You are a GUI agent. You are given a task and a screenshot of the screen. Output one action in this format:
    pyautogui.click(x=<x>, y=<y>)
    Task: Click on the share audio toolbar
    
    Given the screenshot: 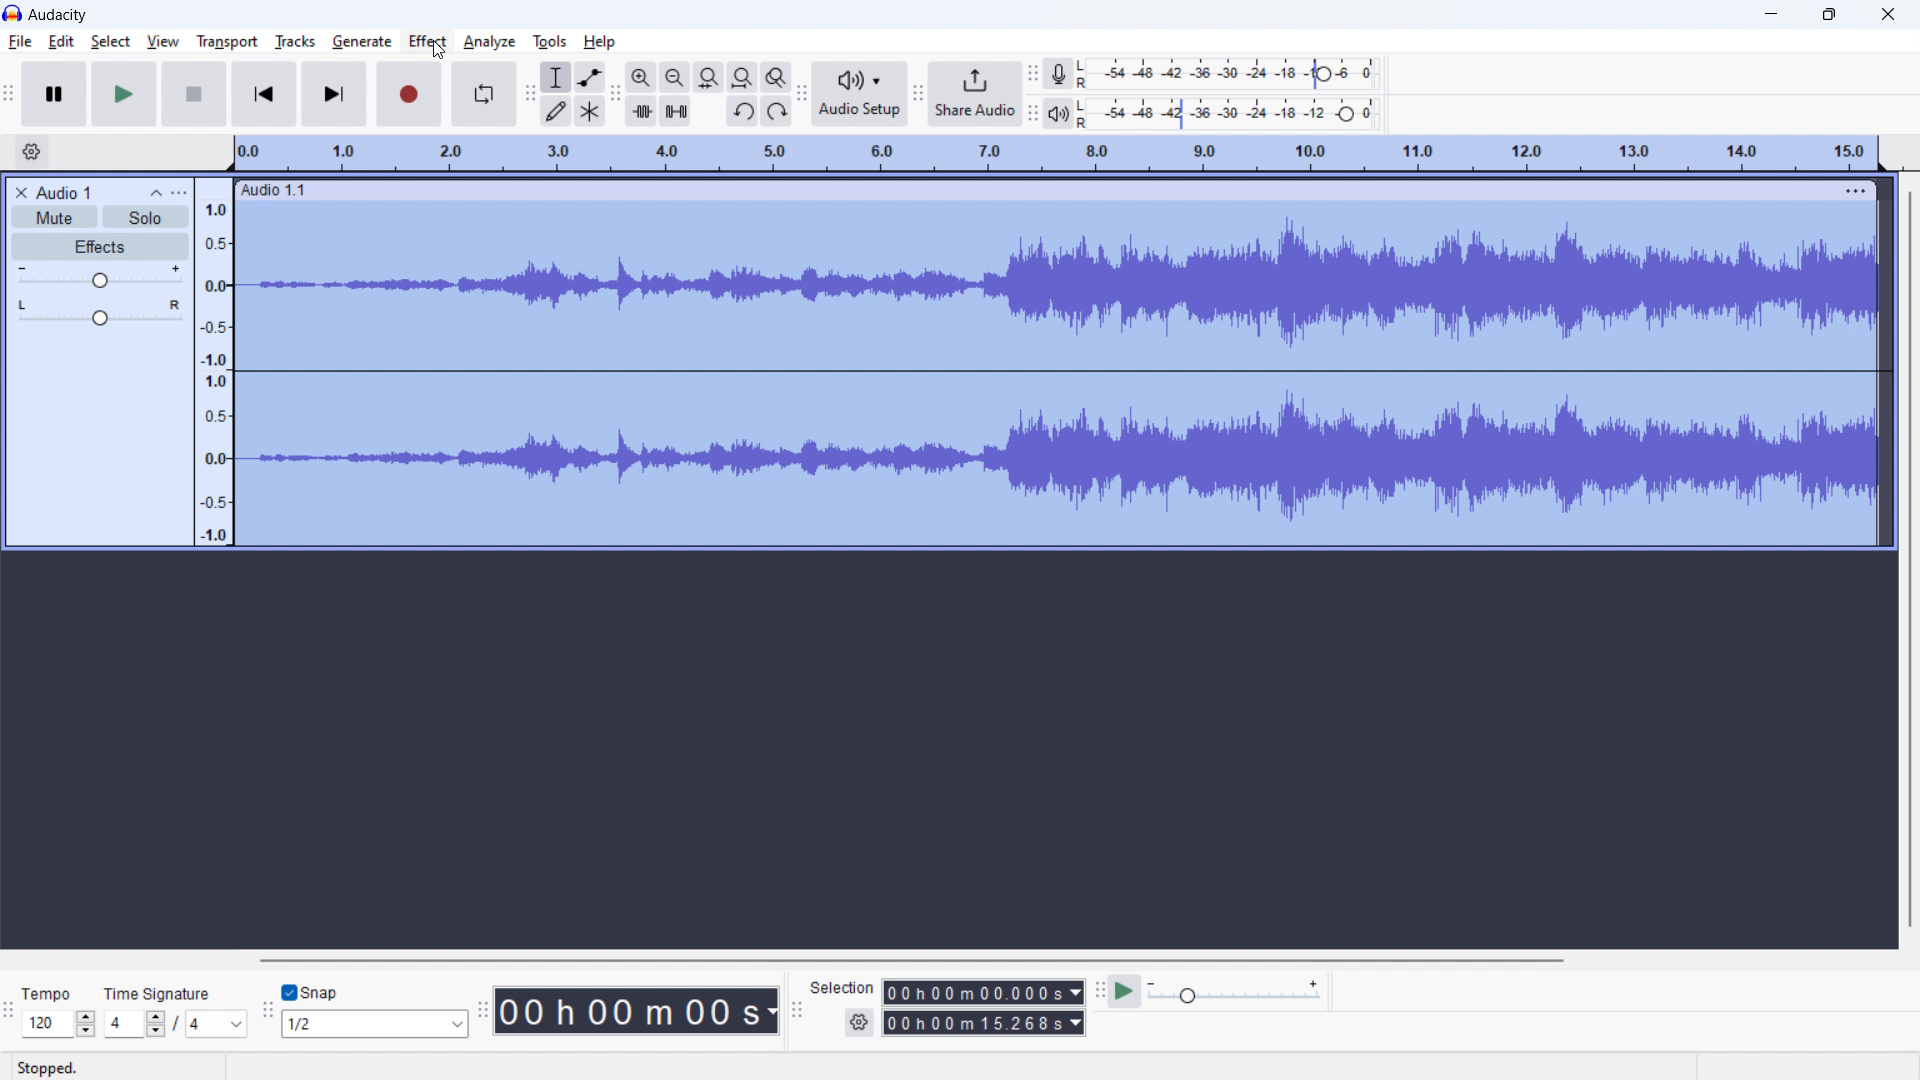 What is the action you would take?
    pyautogui.click(x=918, y=93)
    